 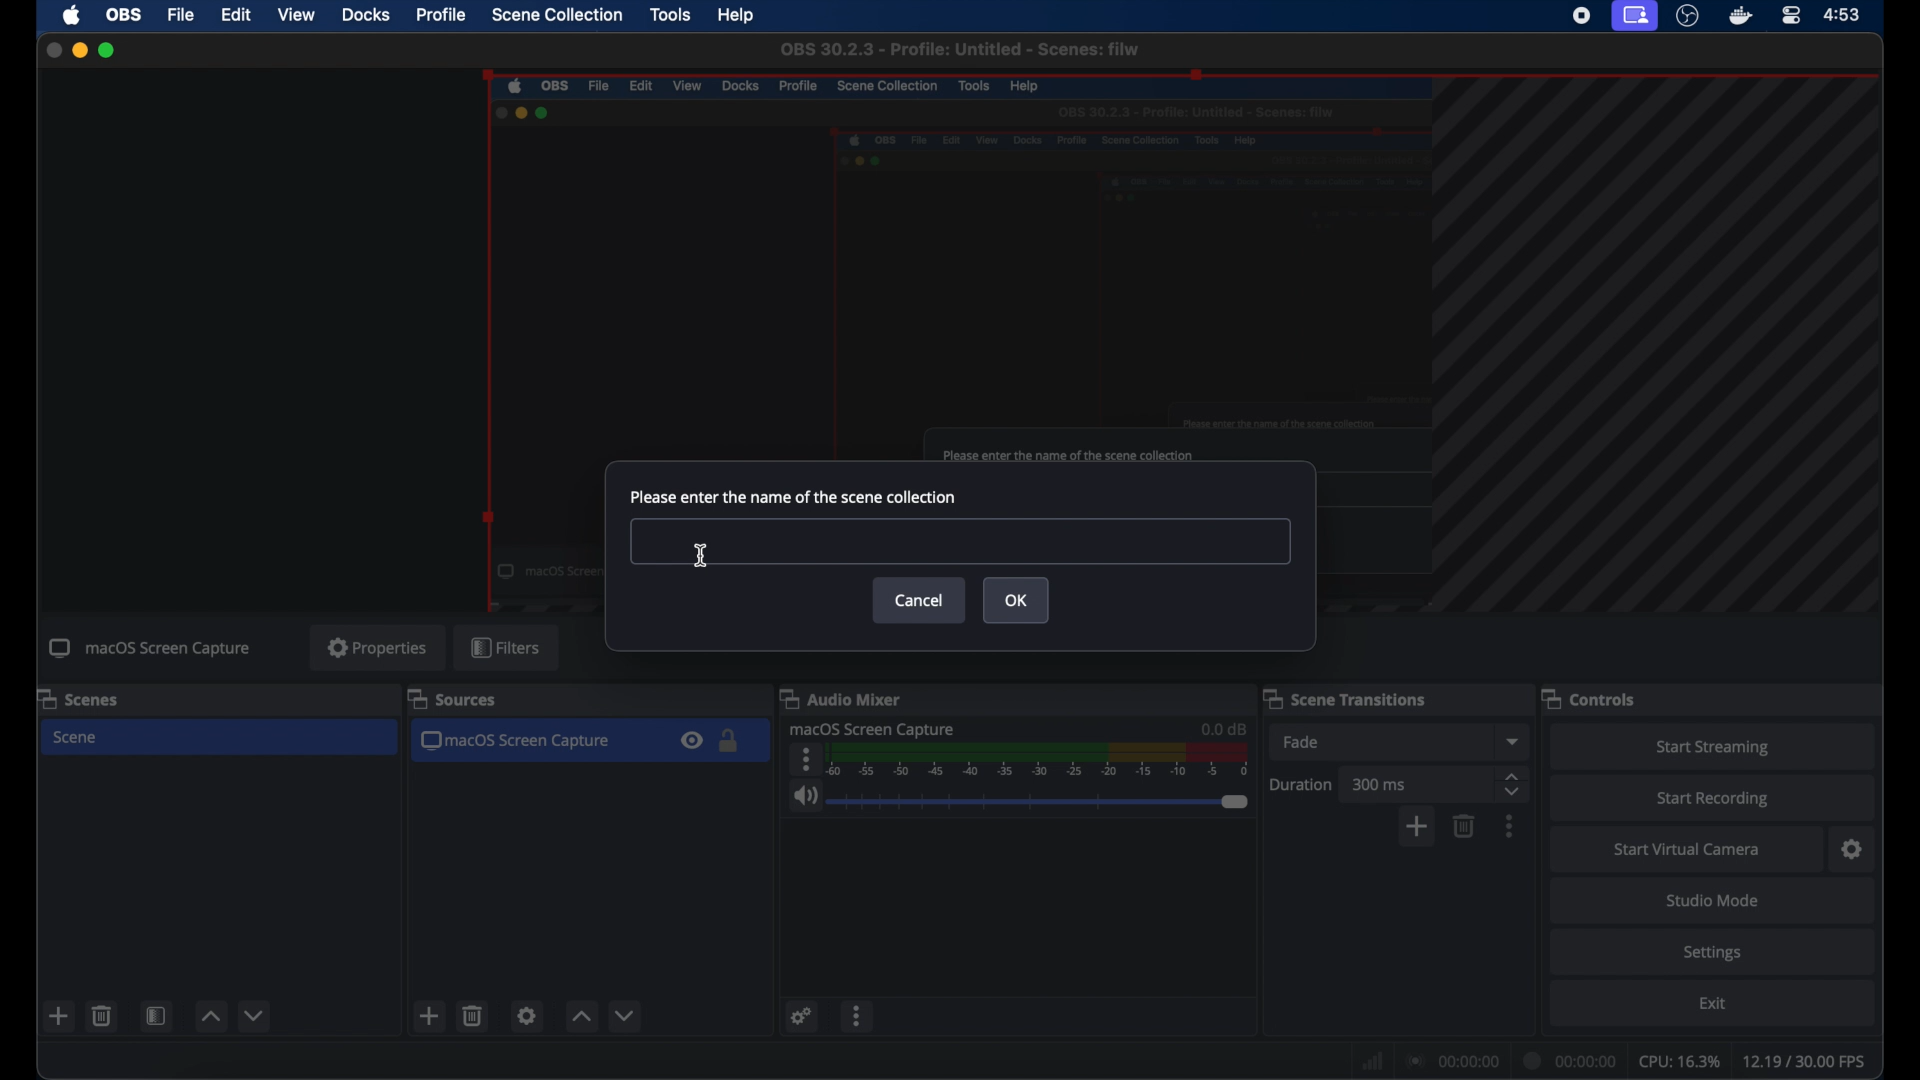 I want to click on stepper button, so click(x=1512, y=783).